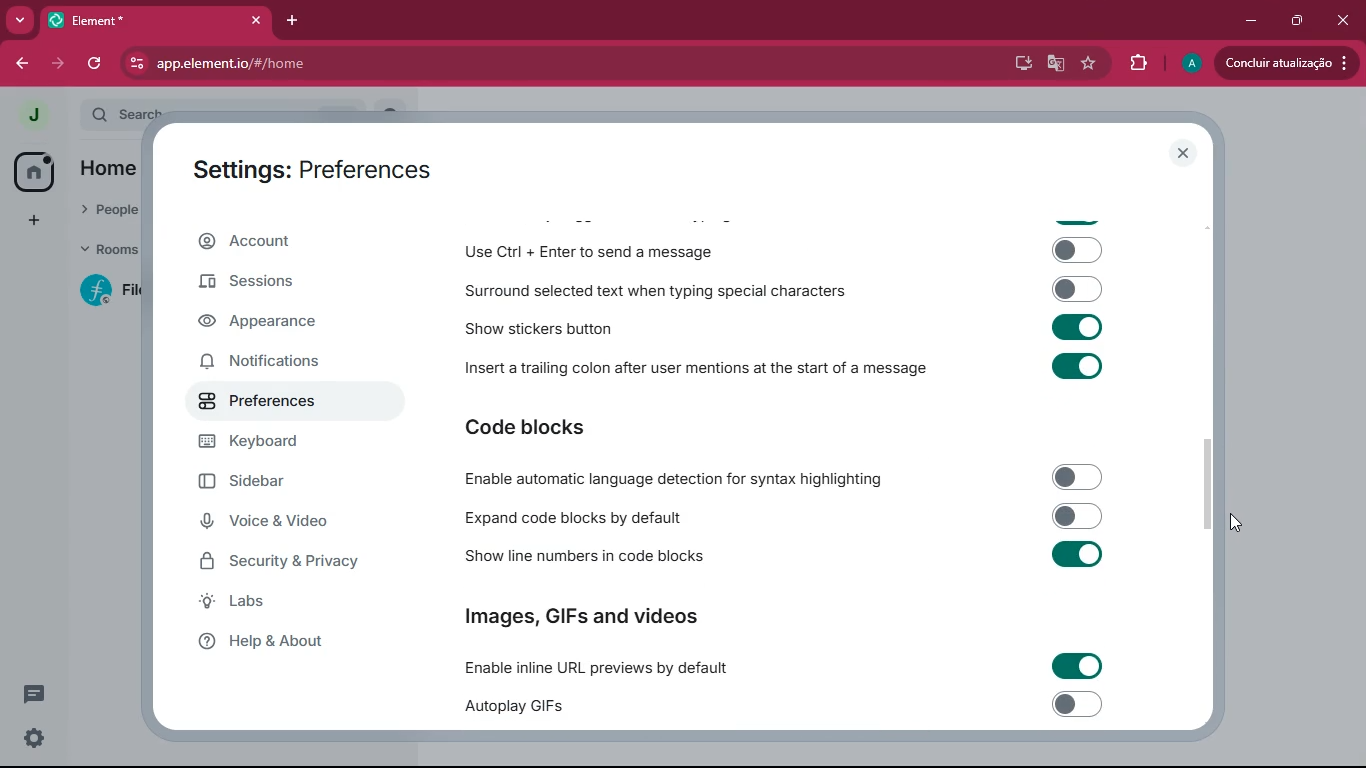 The width and height of the screenshot is (1366, 768). What do you see at coordinates (1342, 21) in the screenshot?
I see `close` at bounding box center [1342, 21].